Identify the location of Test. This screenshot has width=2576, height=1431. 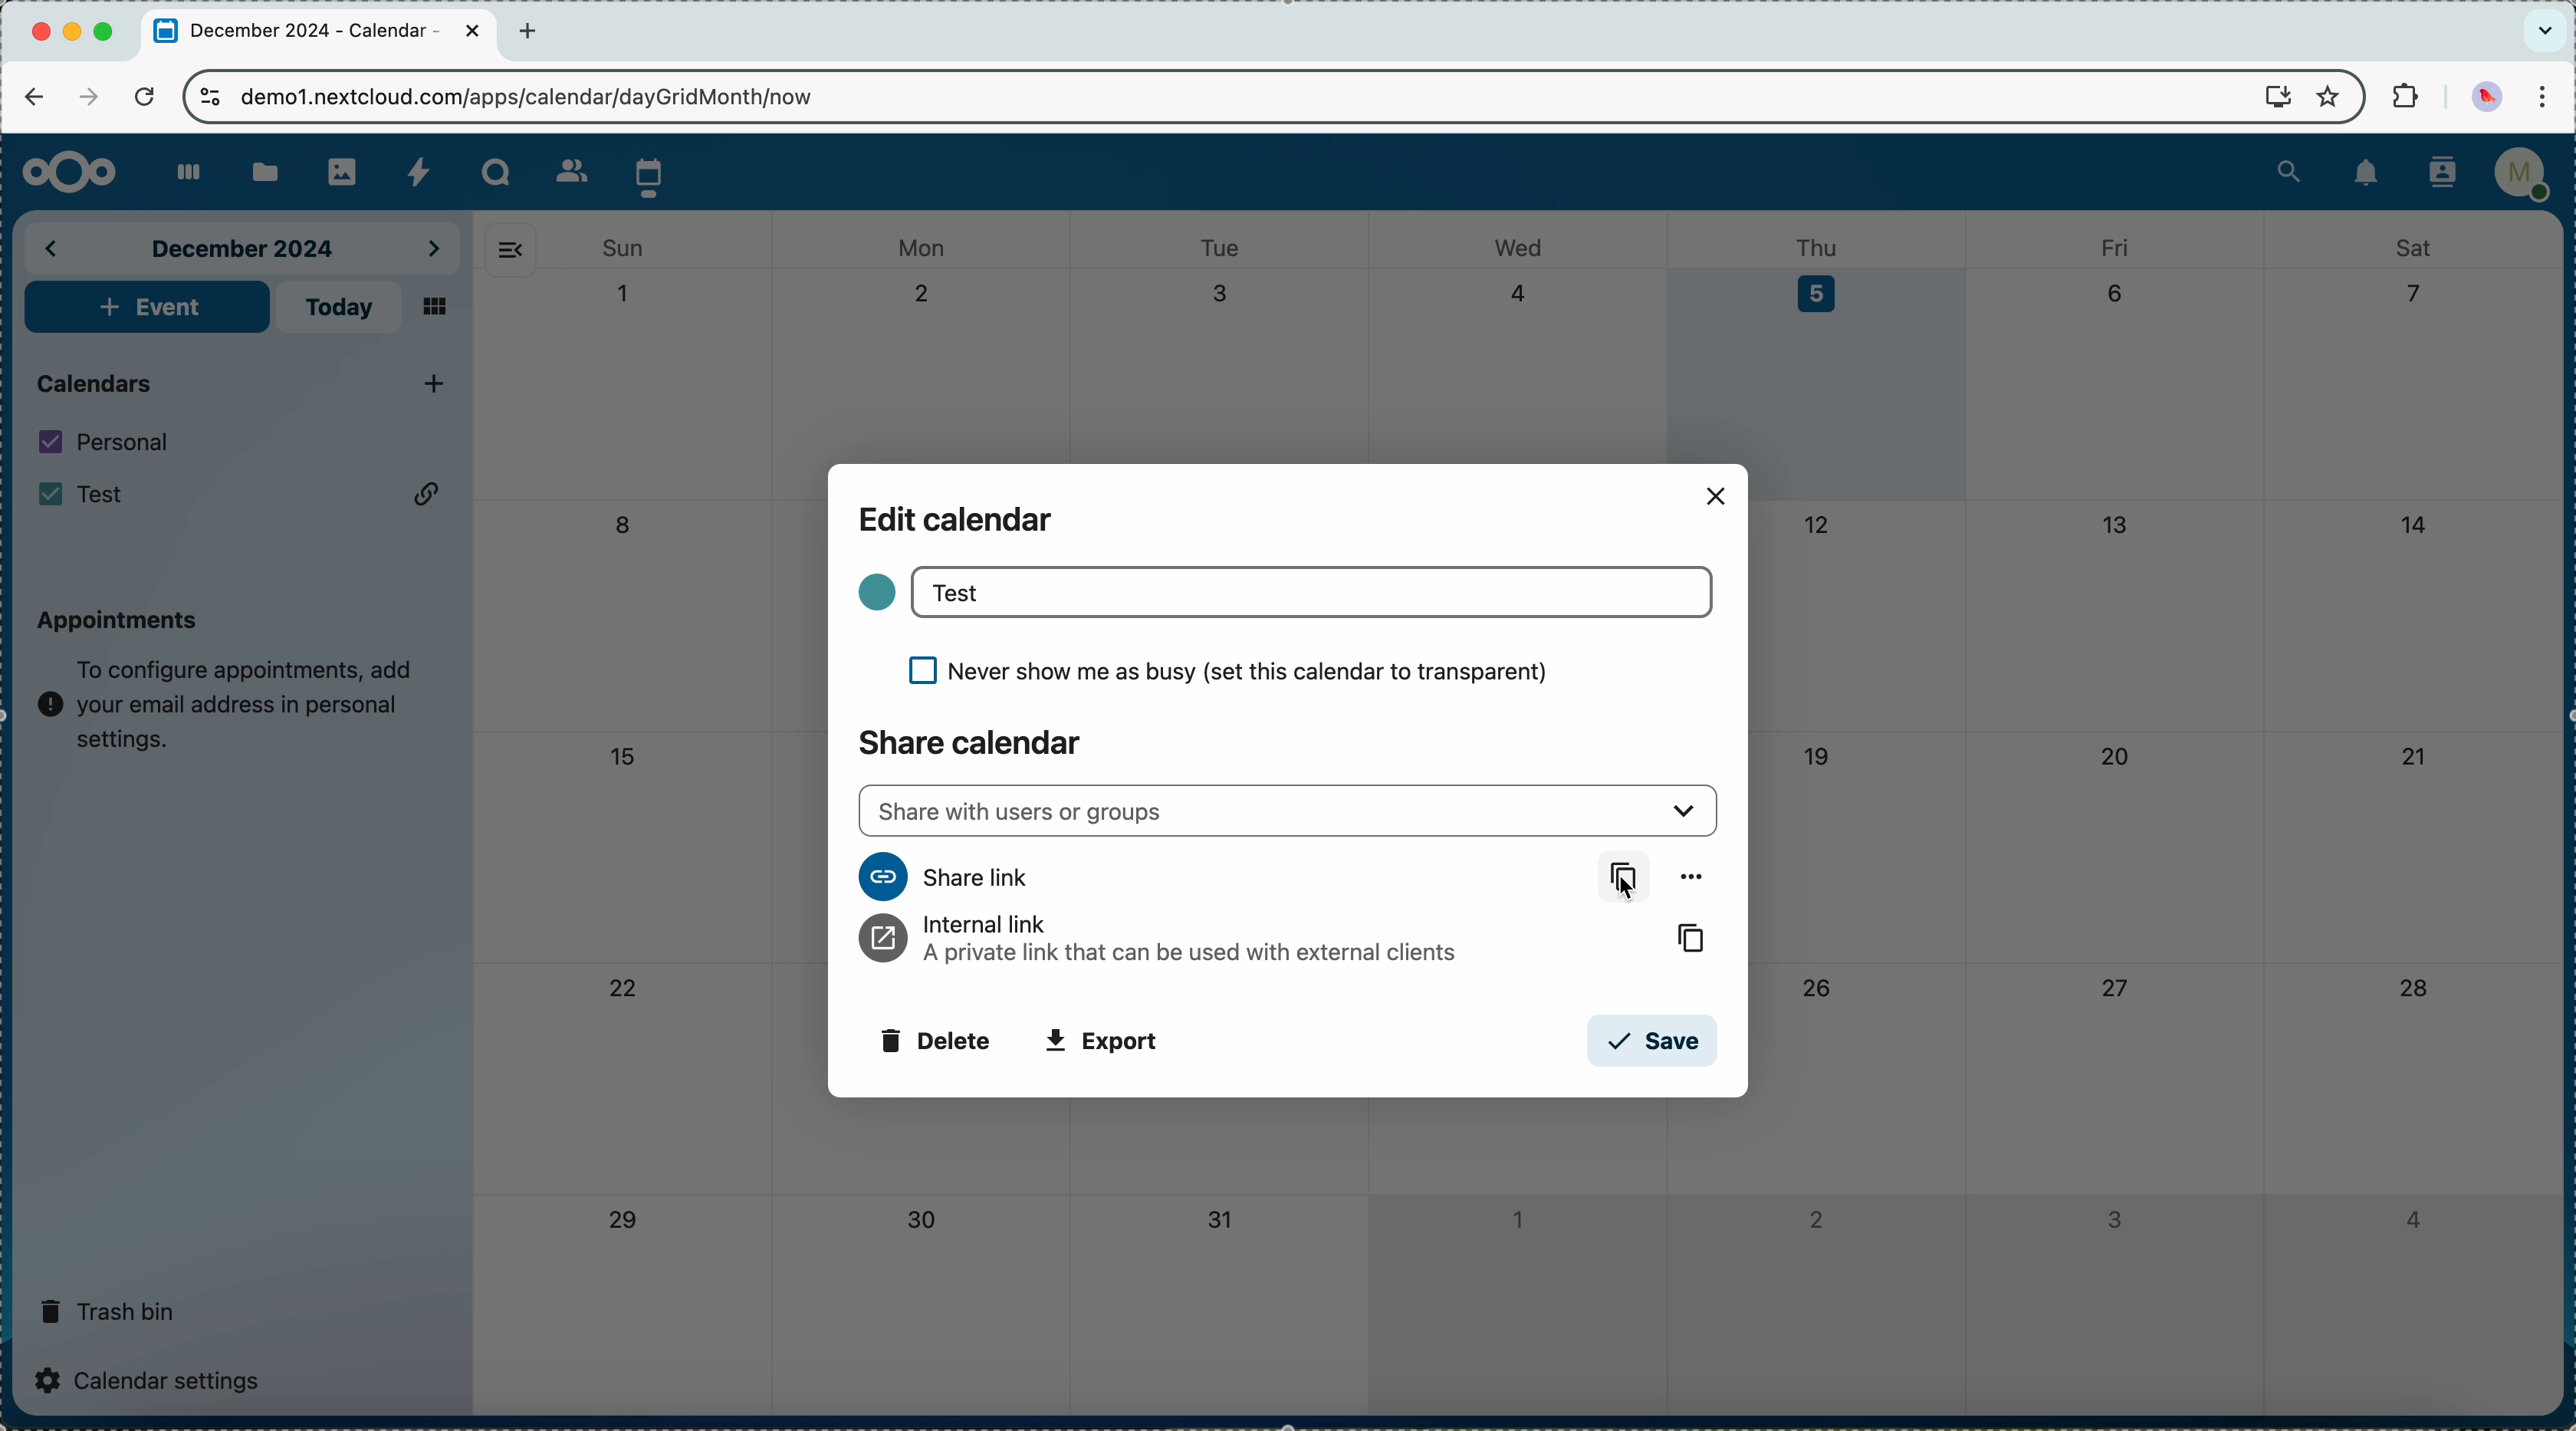
(1314, 593).